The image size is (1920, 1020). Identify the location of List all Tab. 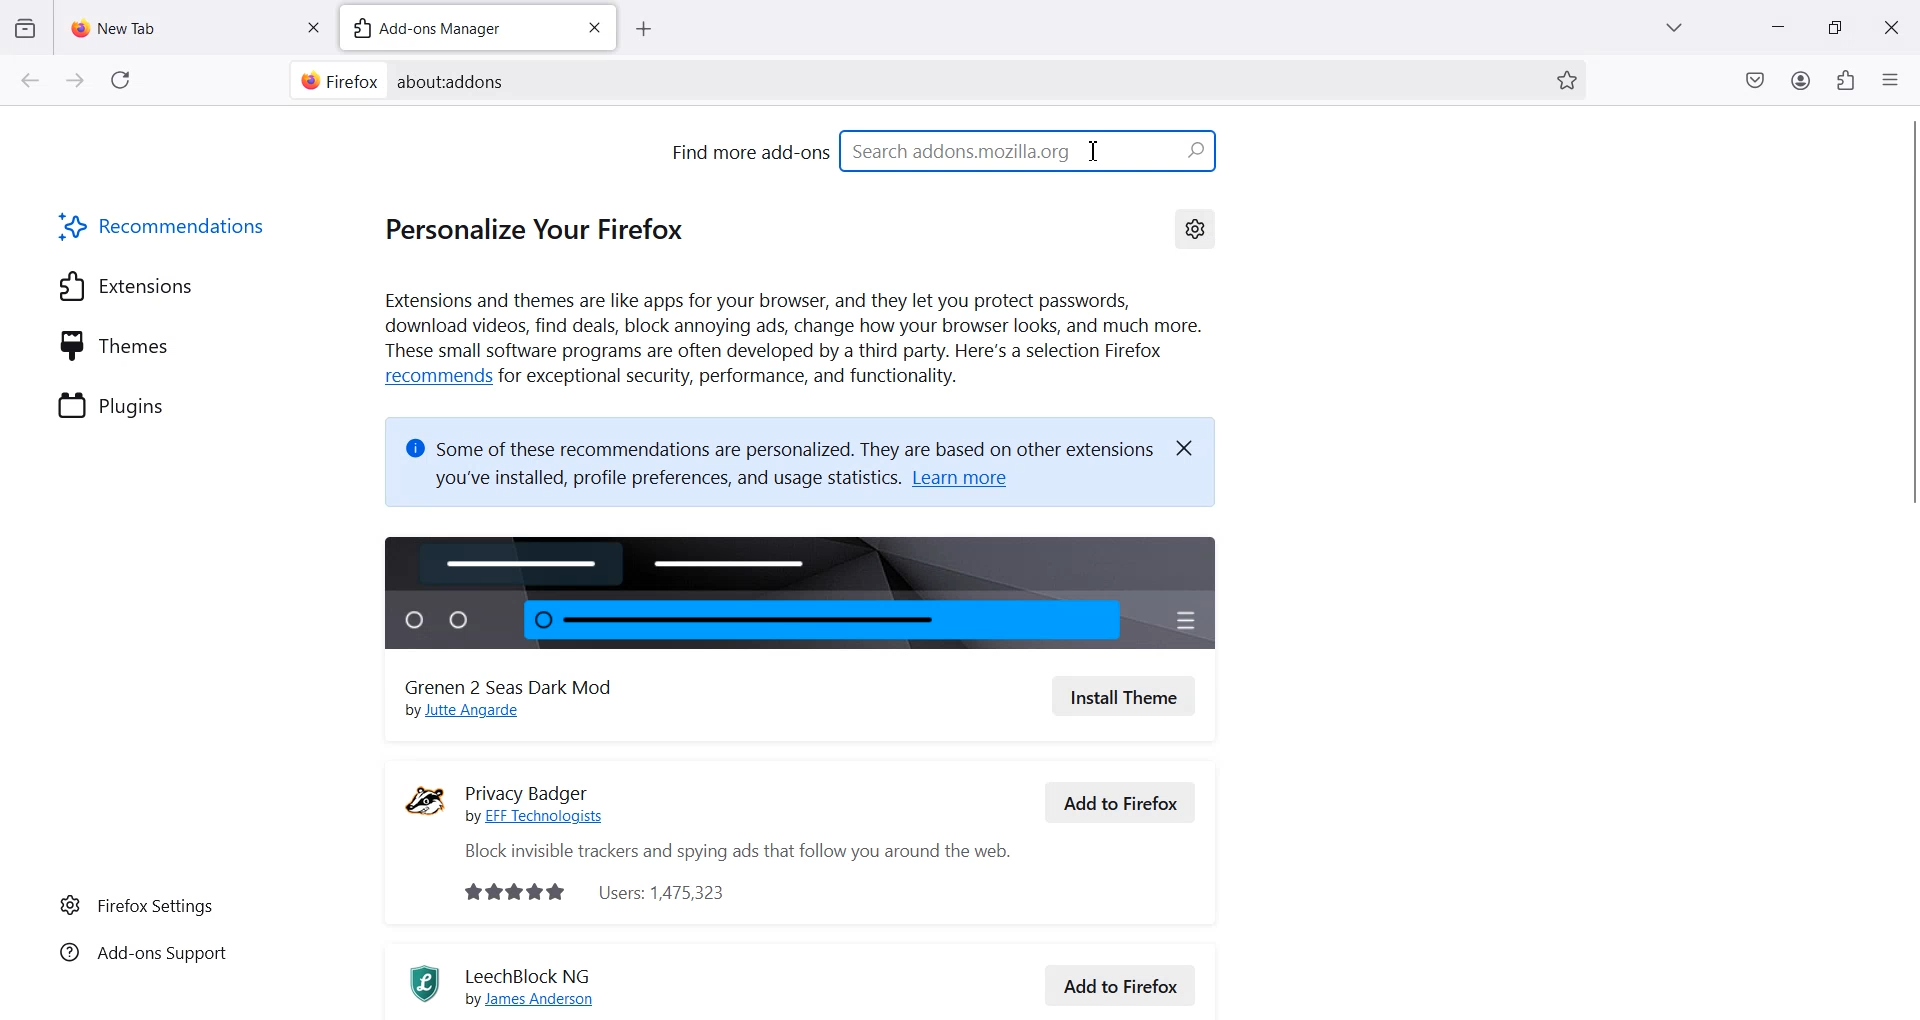
(1672, 27).